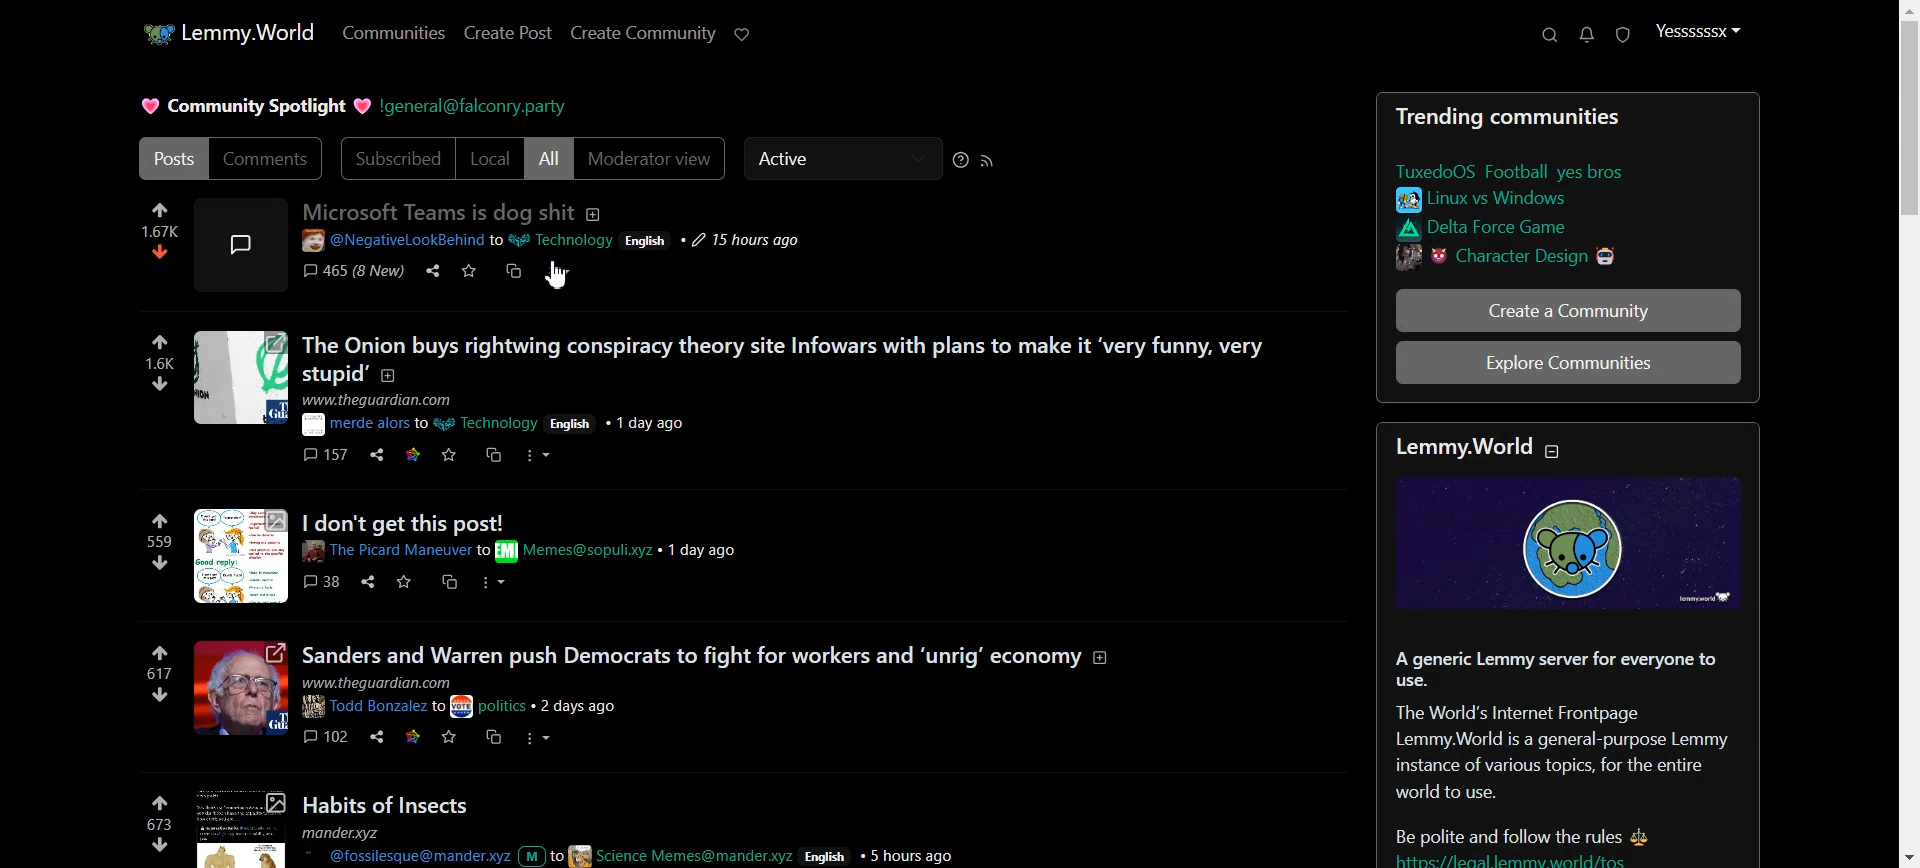 The width and height of the screenshot is (1920, 868). Describe the element at coordinates (521, 538) in the screenshot. I see `` at that location.